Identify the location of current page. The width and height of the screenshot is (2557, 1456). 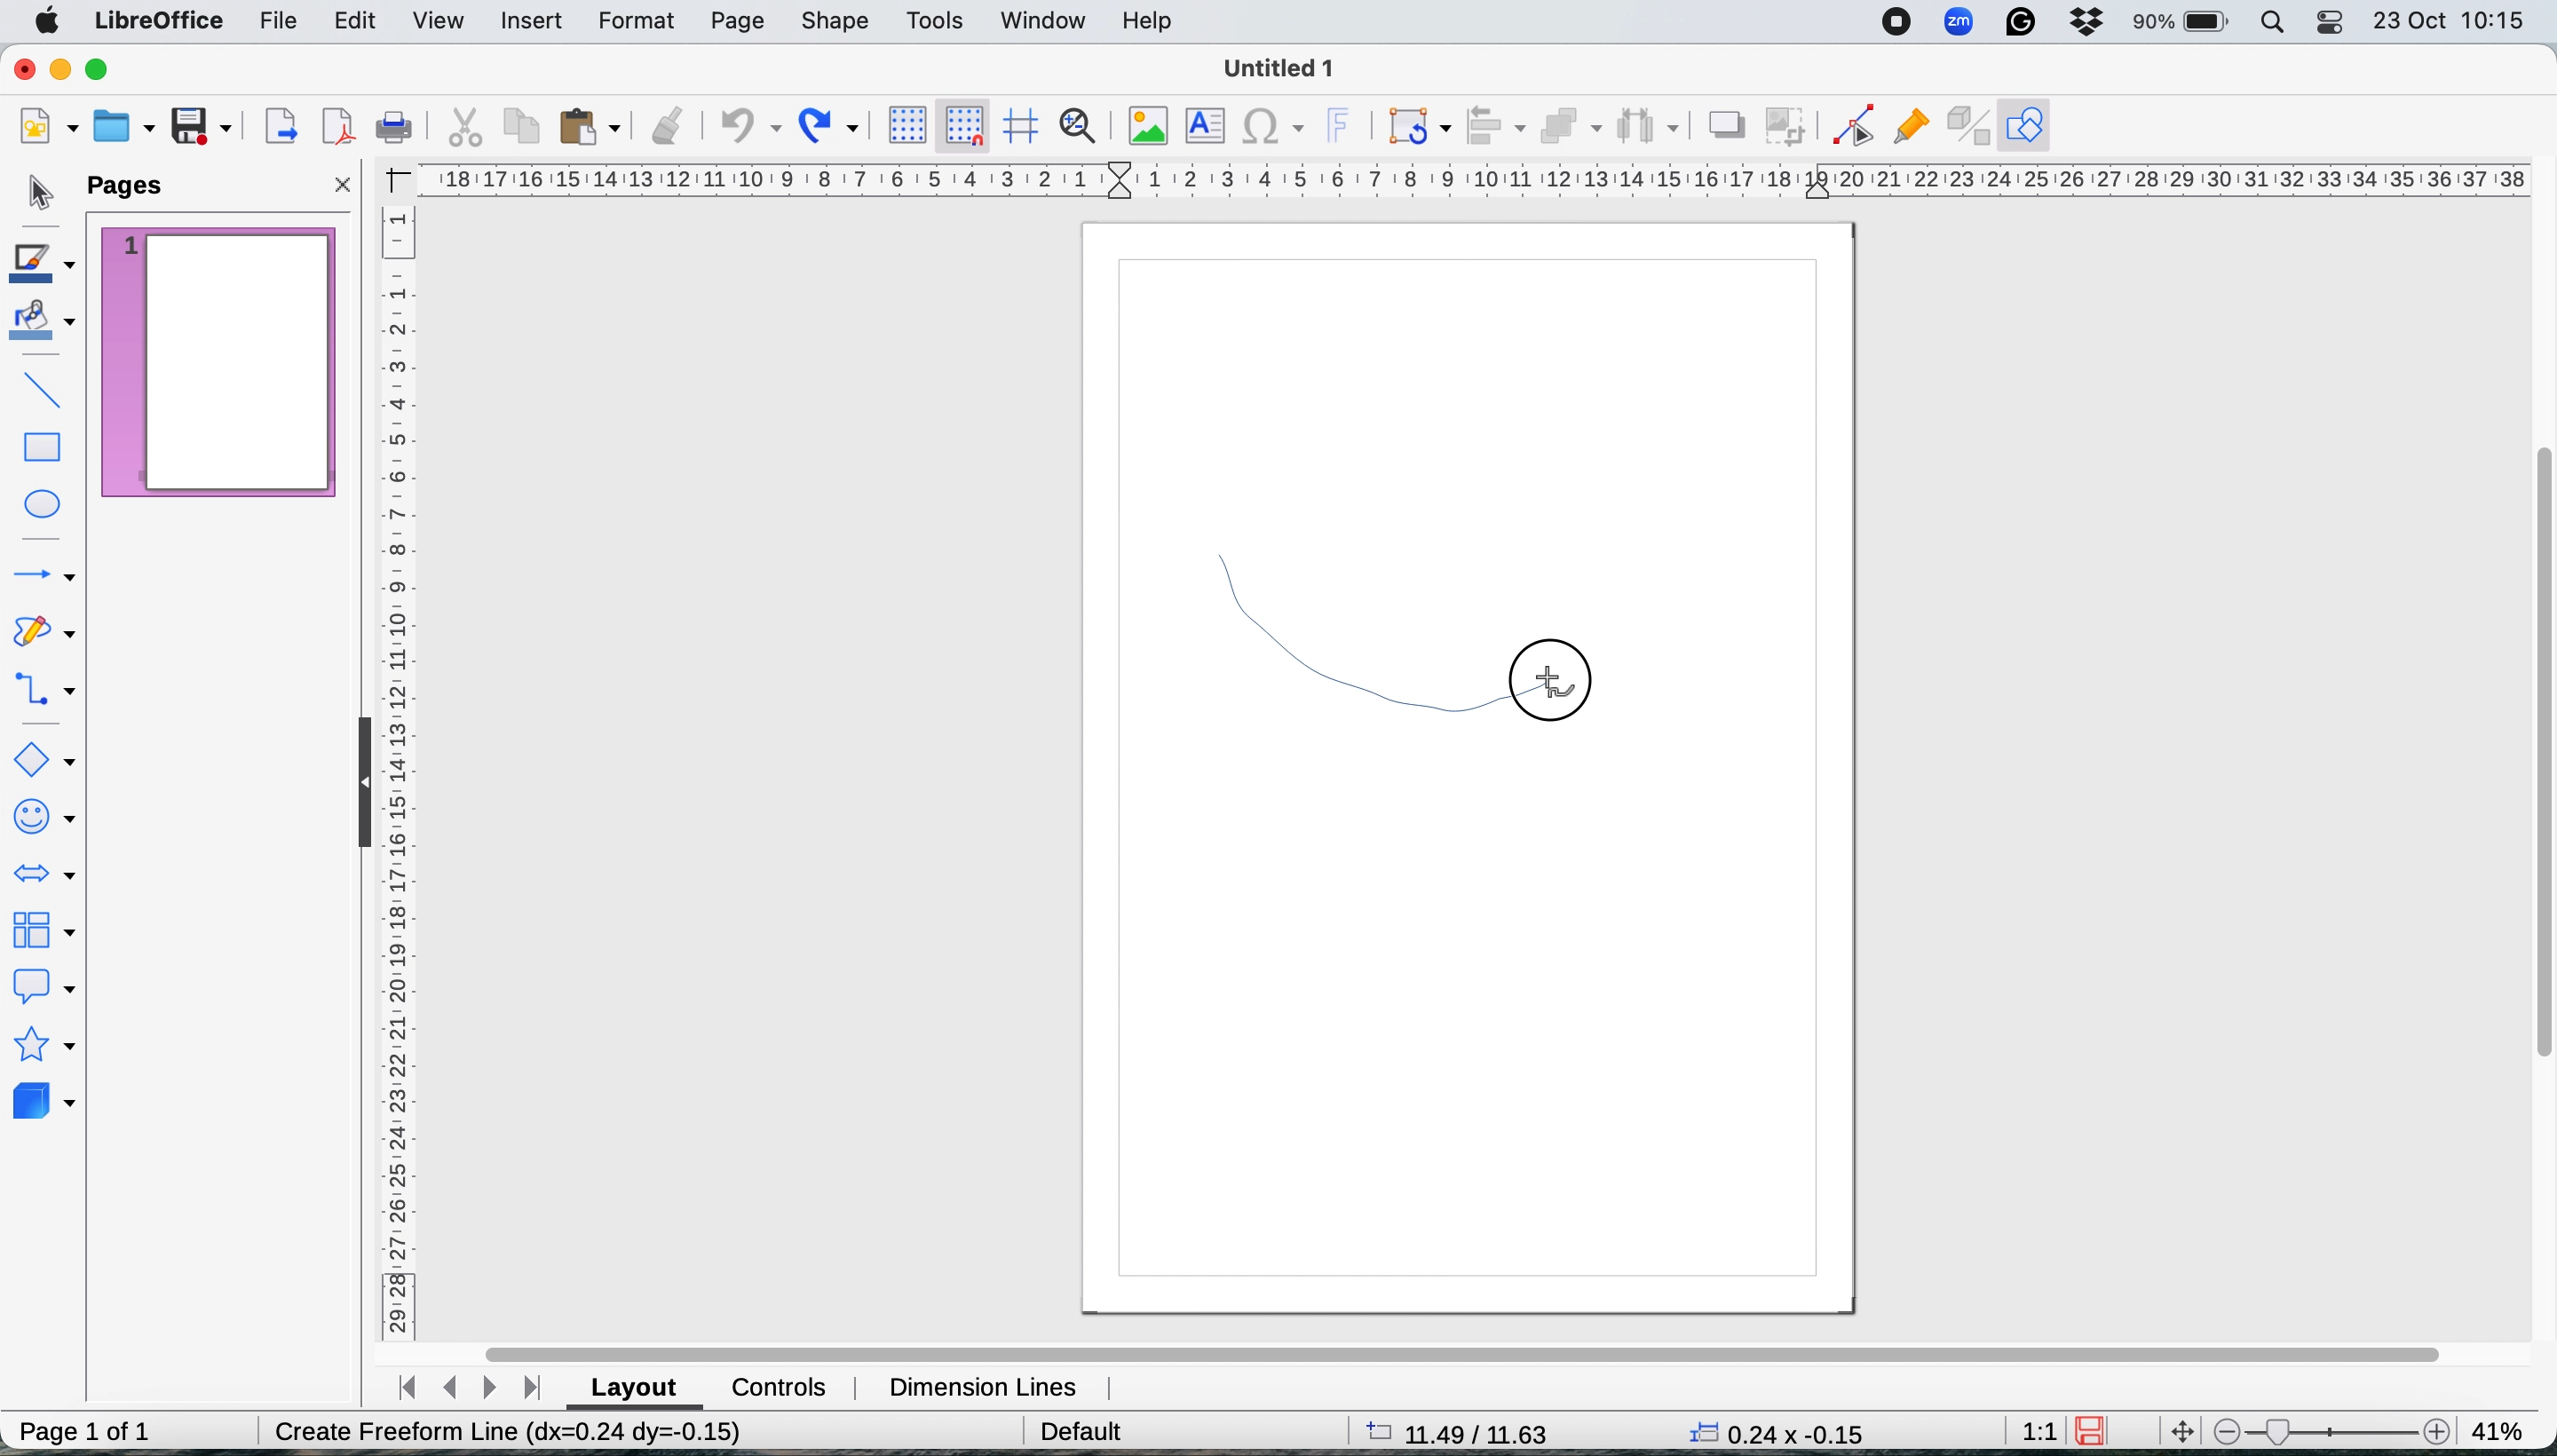
(213, 365).